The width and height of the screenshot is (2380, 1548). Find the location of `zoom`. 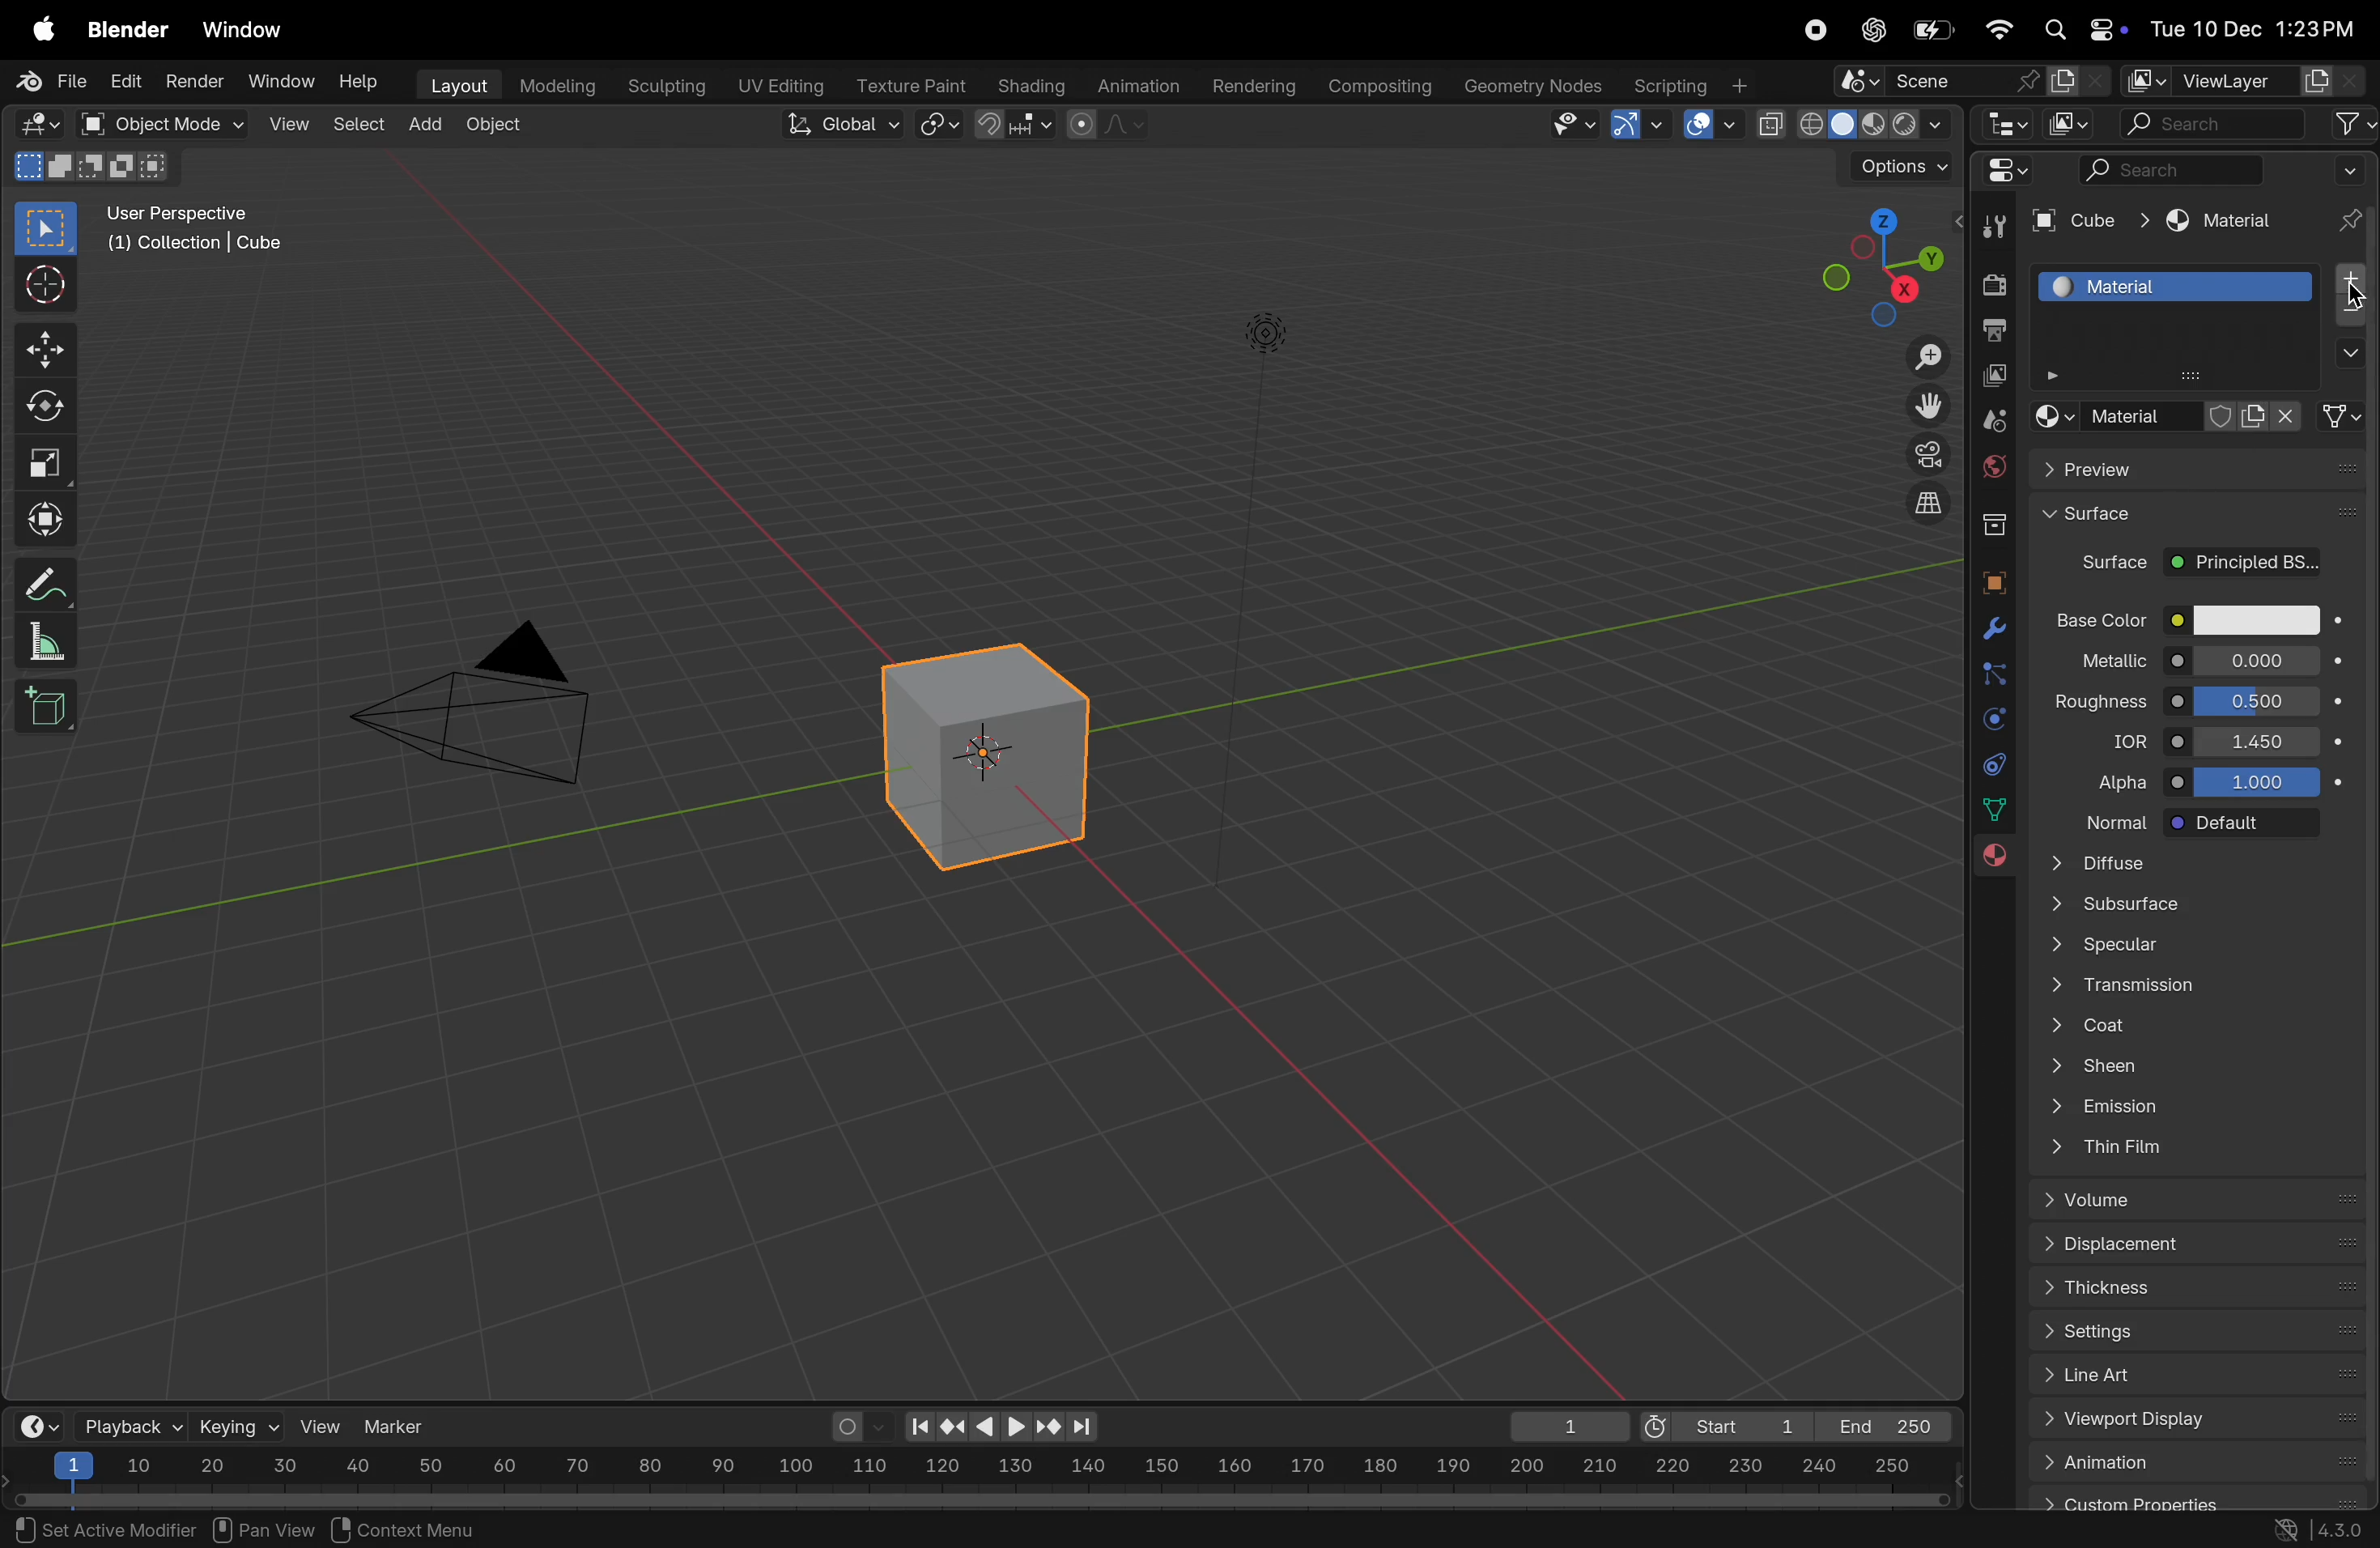

zoom is located at coordinates (1919, 360).